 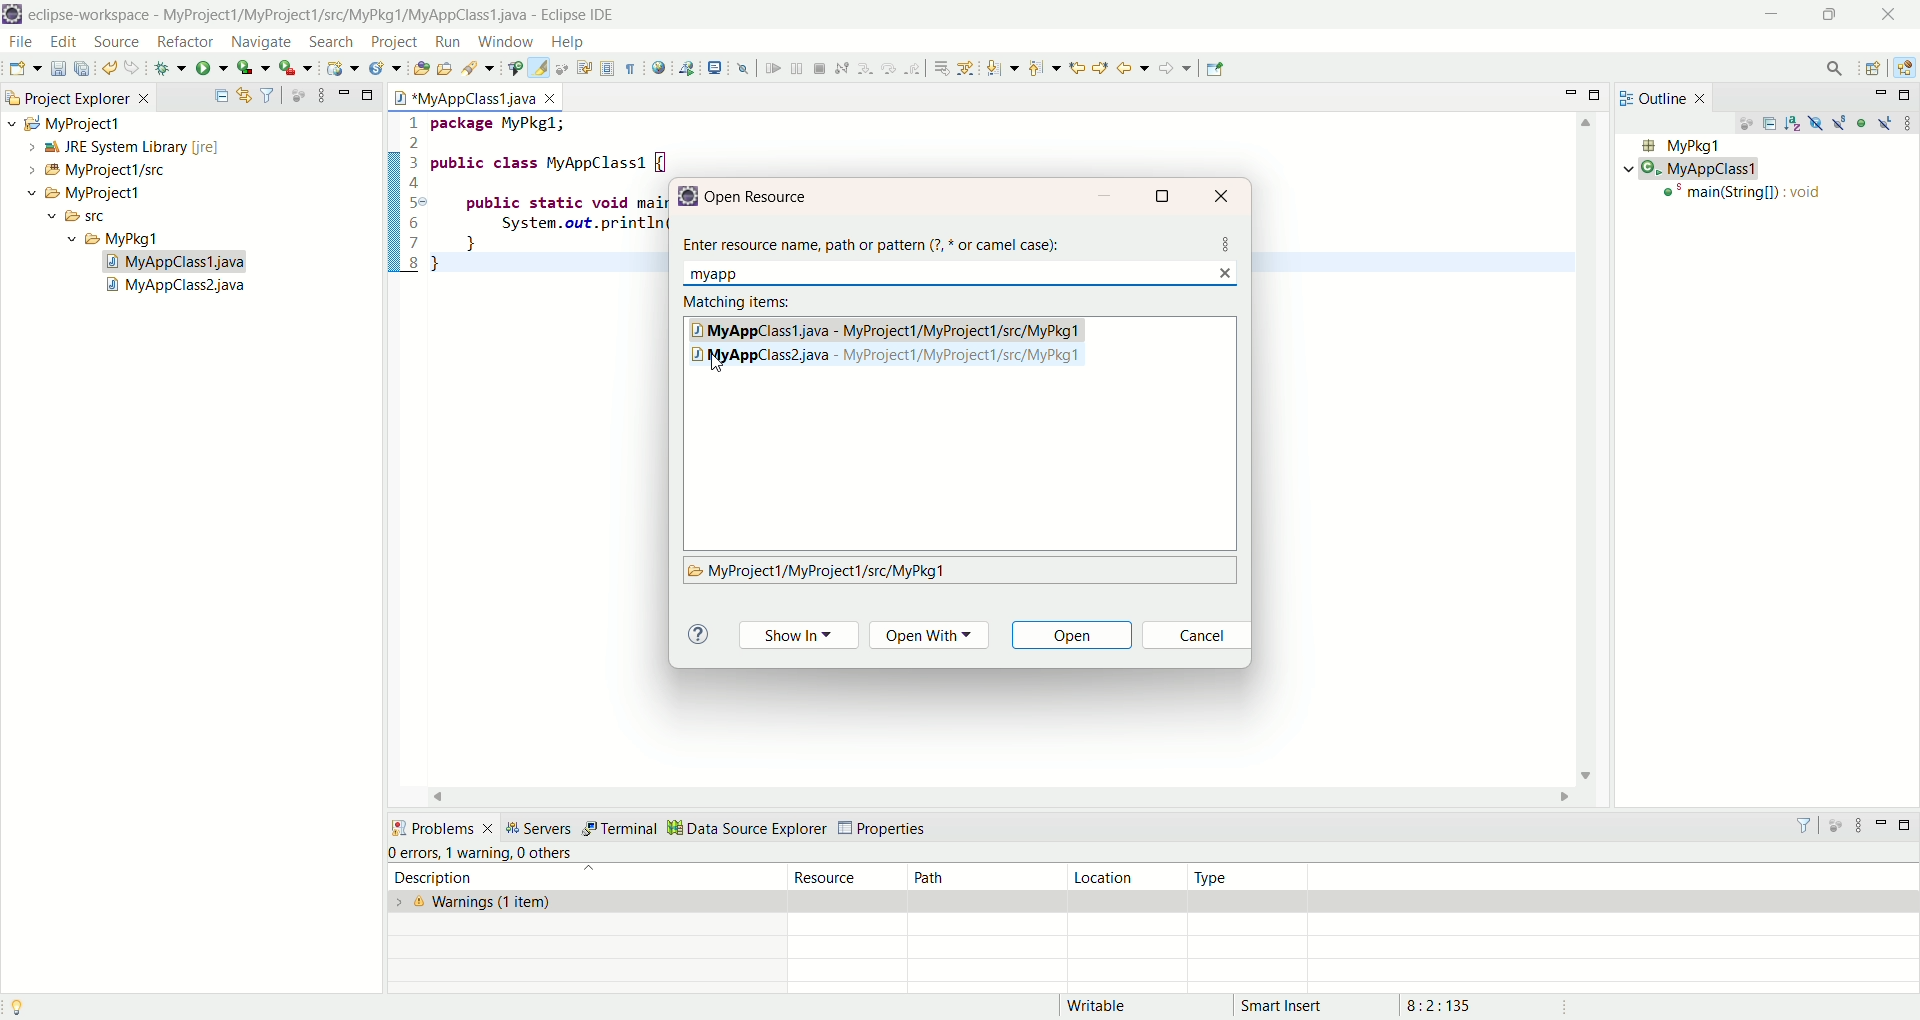 What do you see at coordinates (771, 70) in the screenshot?
I see `resume` at bounding box center [771, 70].